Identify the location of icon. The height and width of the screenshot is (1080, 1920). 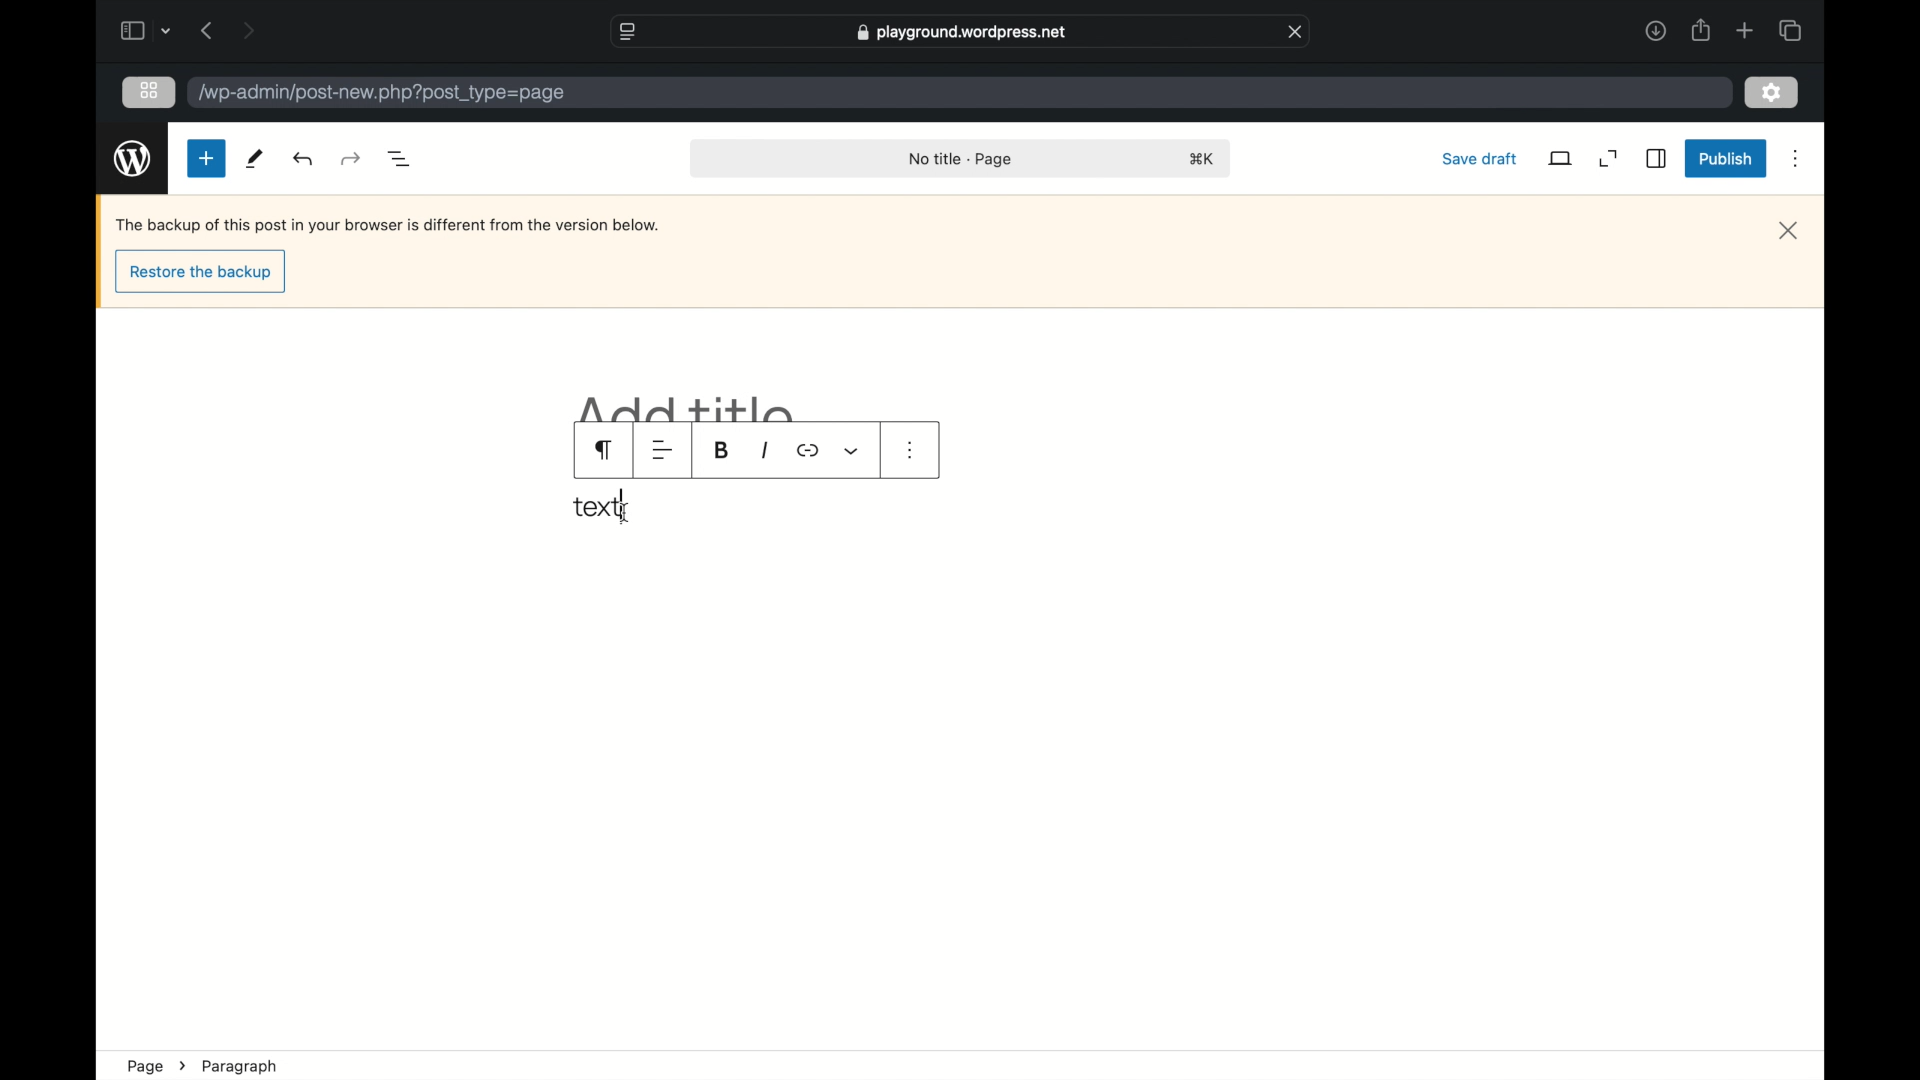
(808, 451).